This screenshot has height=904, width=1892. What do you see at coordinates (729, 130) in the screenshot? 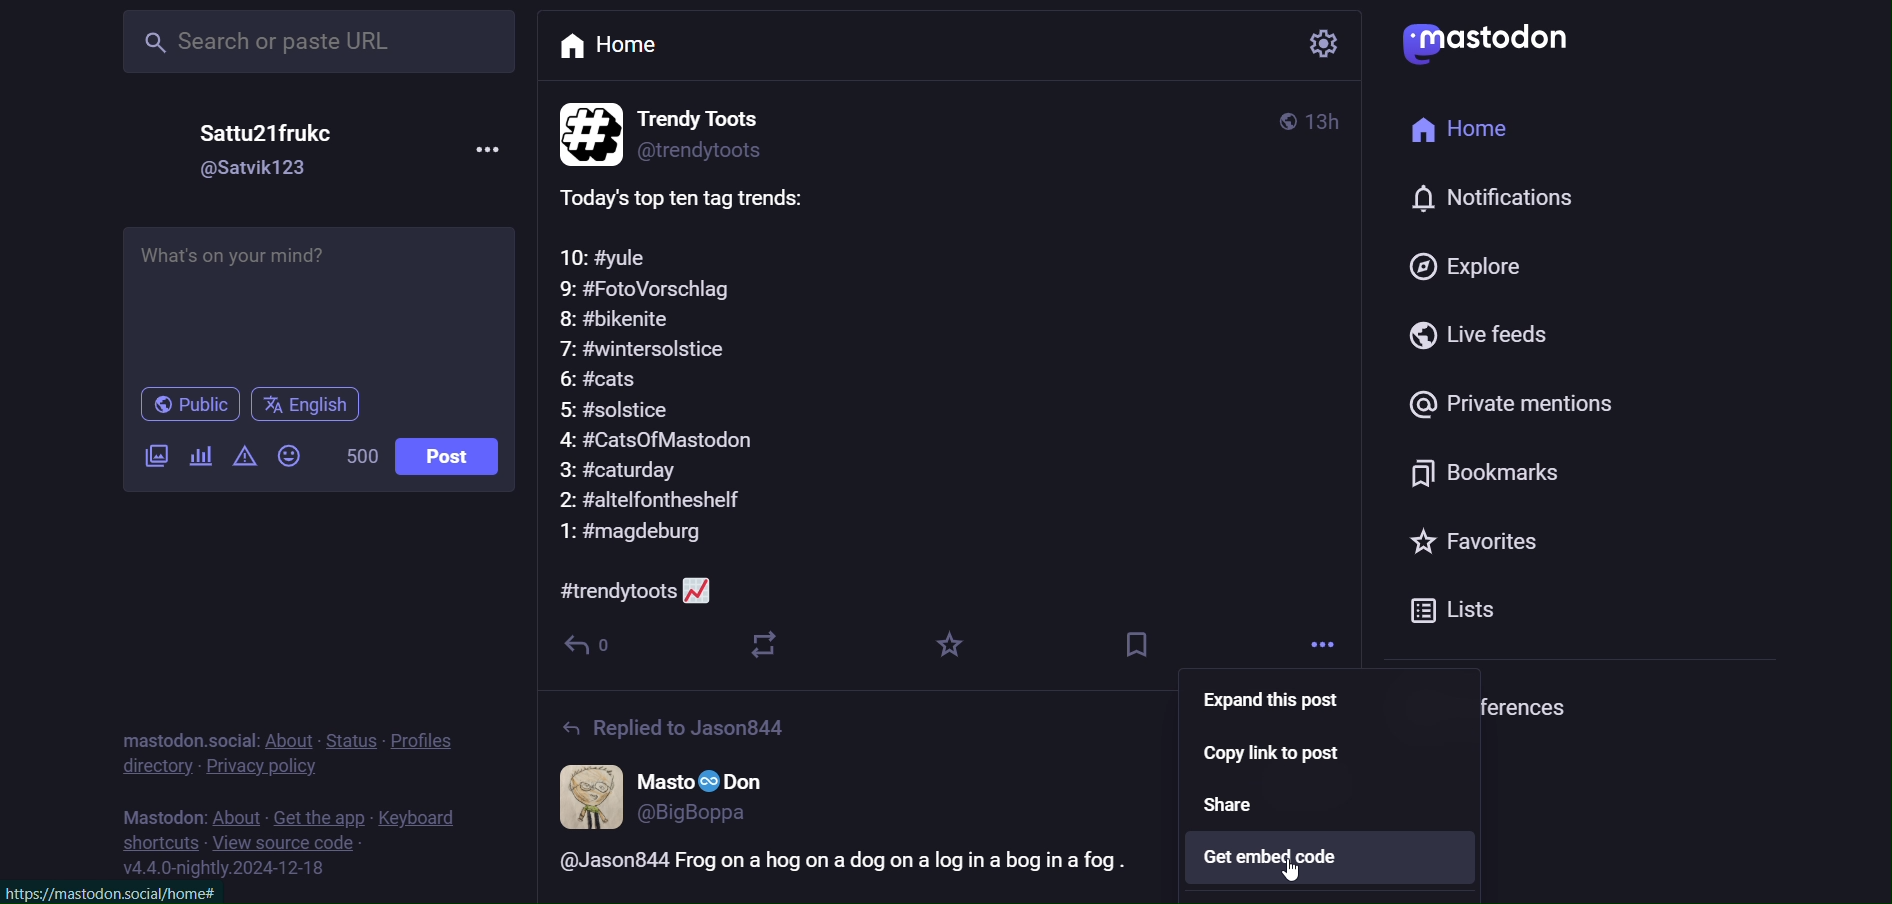
I see `user information` at bounding box center [729, 130].